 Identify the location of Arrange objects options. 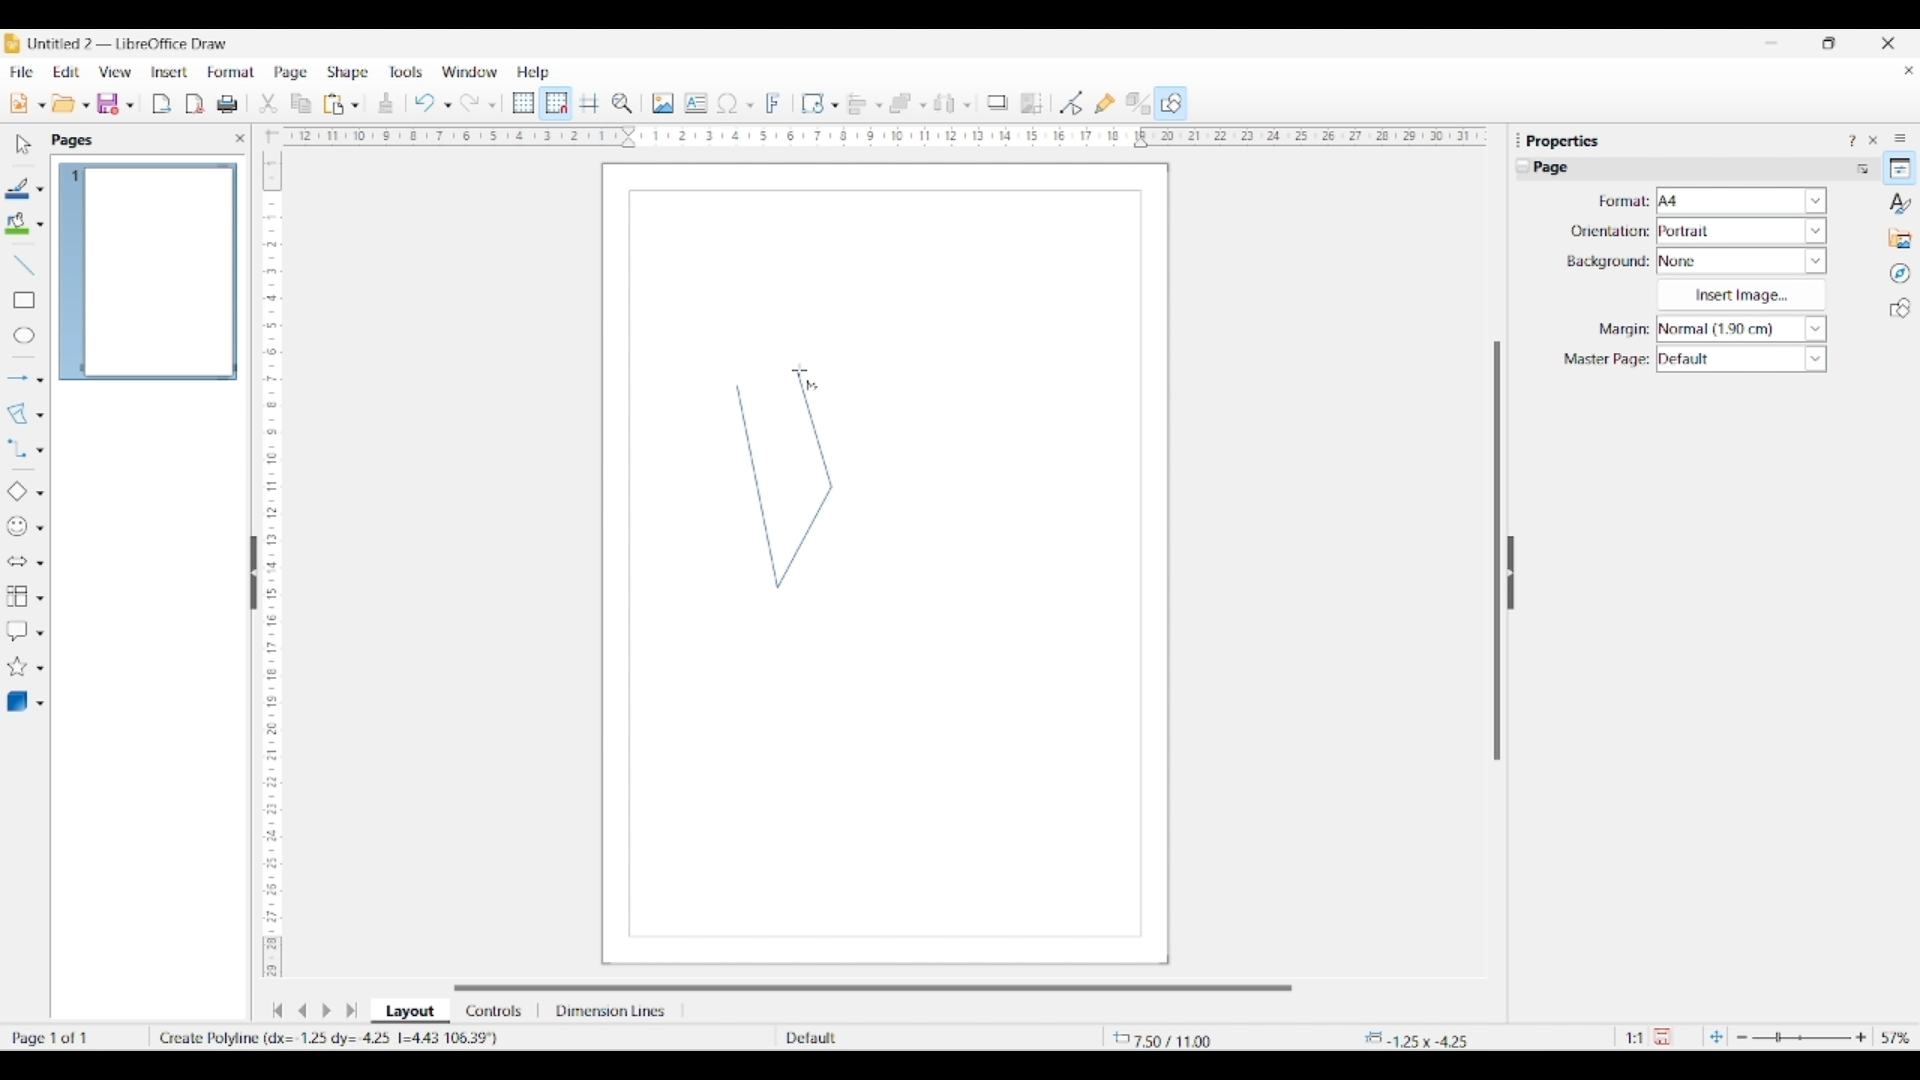
(923, 106).